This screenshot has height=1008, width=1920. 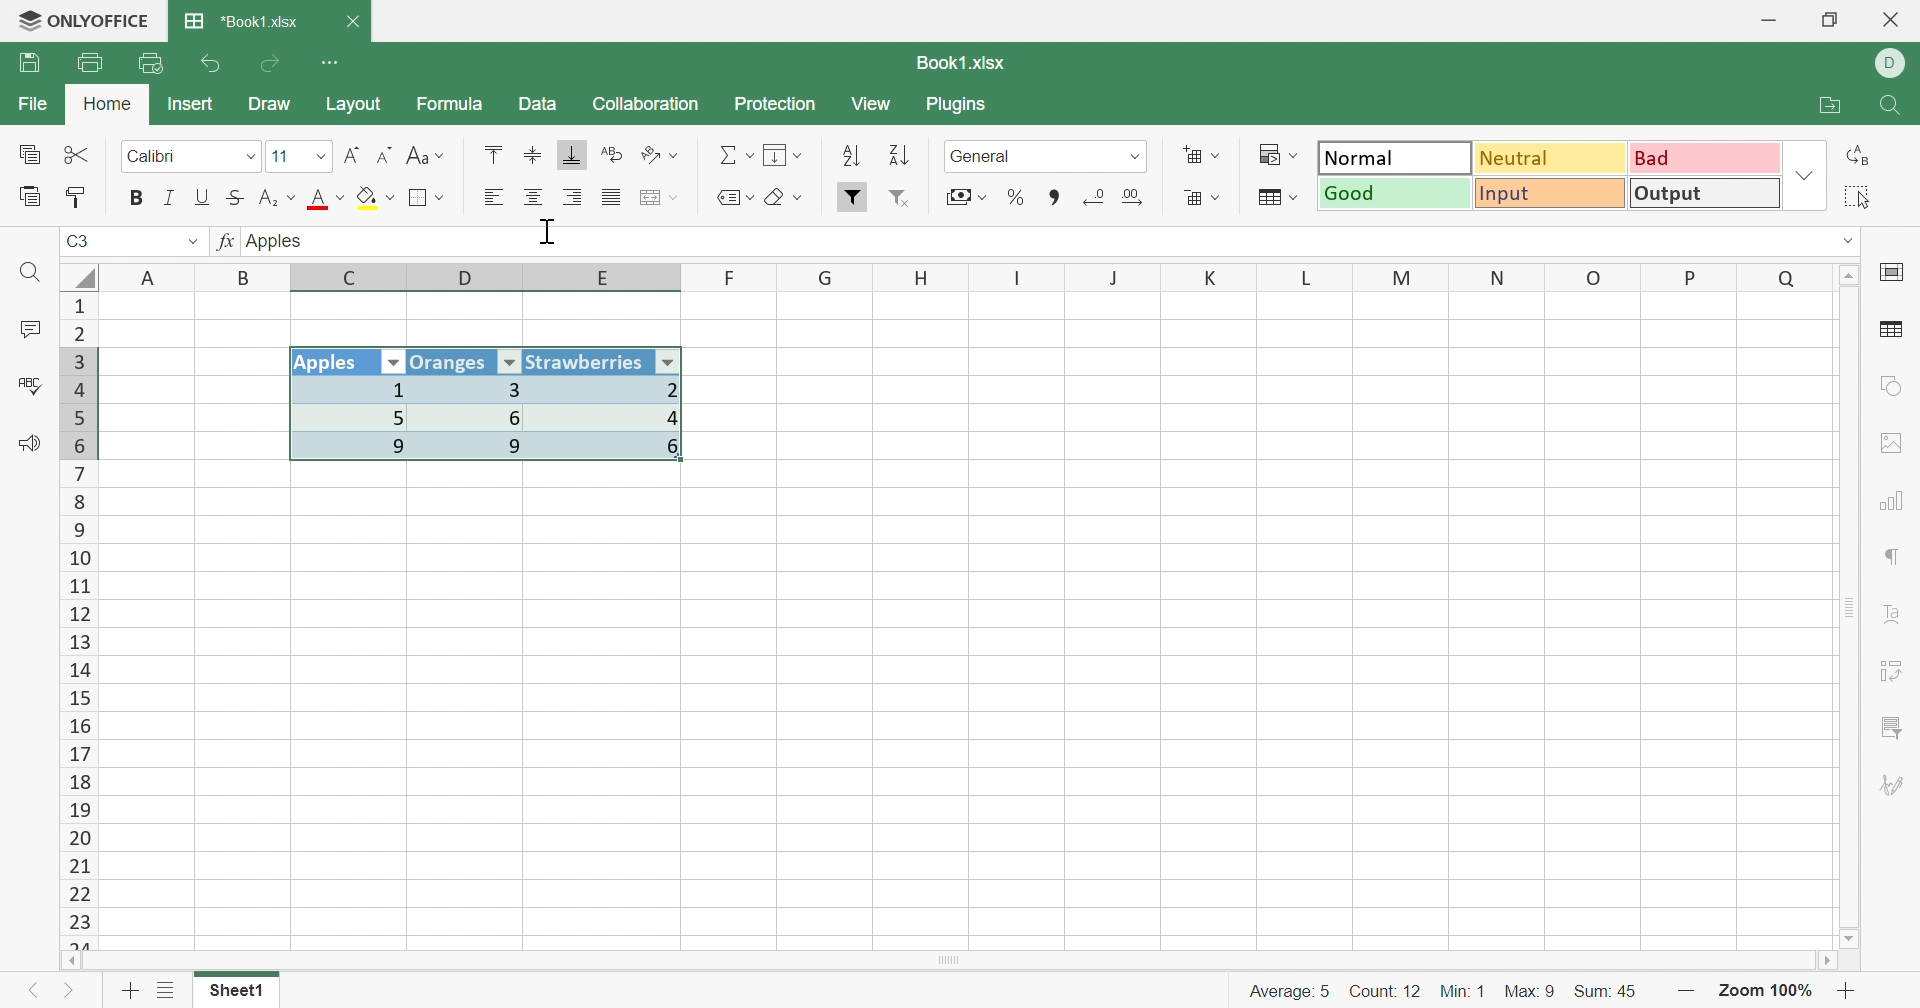 I want to click on Save, so click(x=33, y=63).